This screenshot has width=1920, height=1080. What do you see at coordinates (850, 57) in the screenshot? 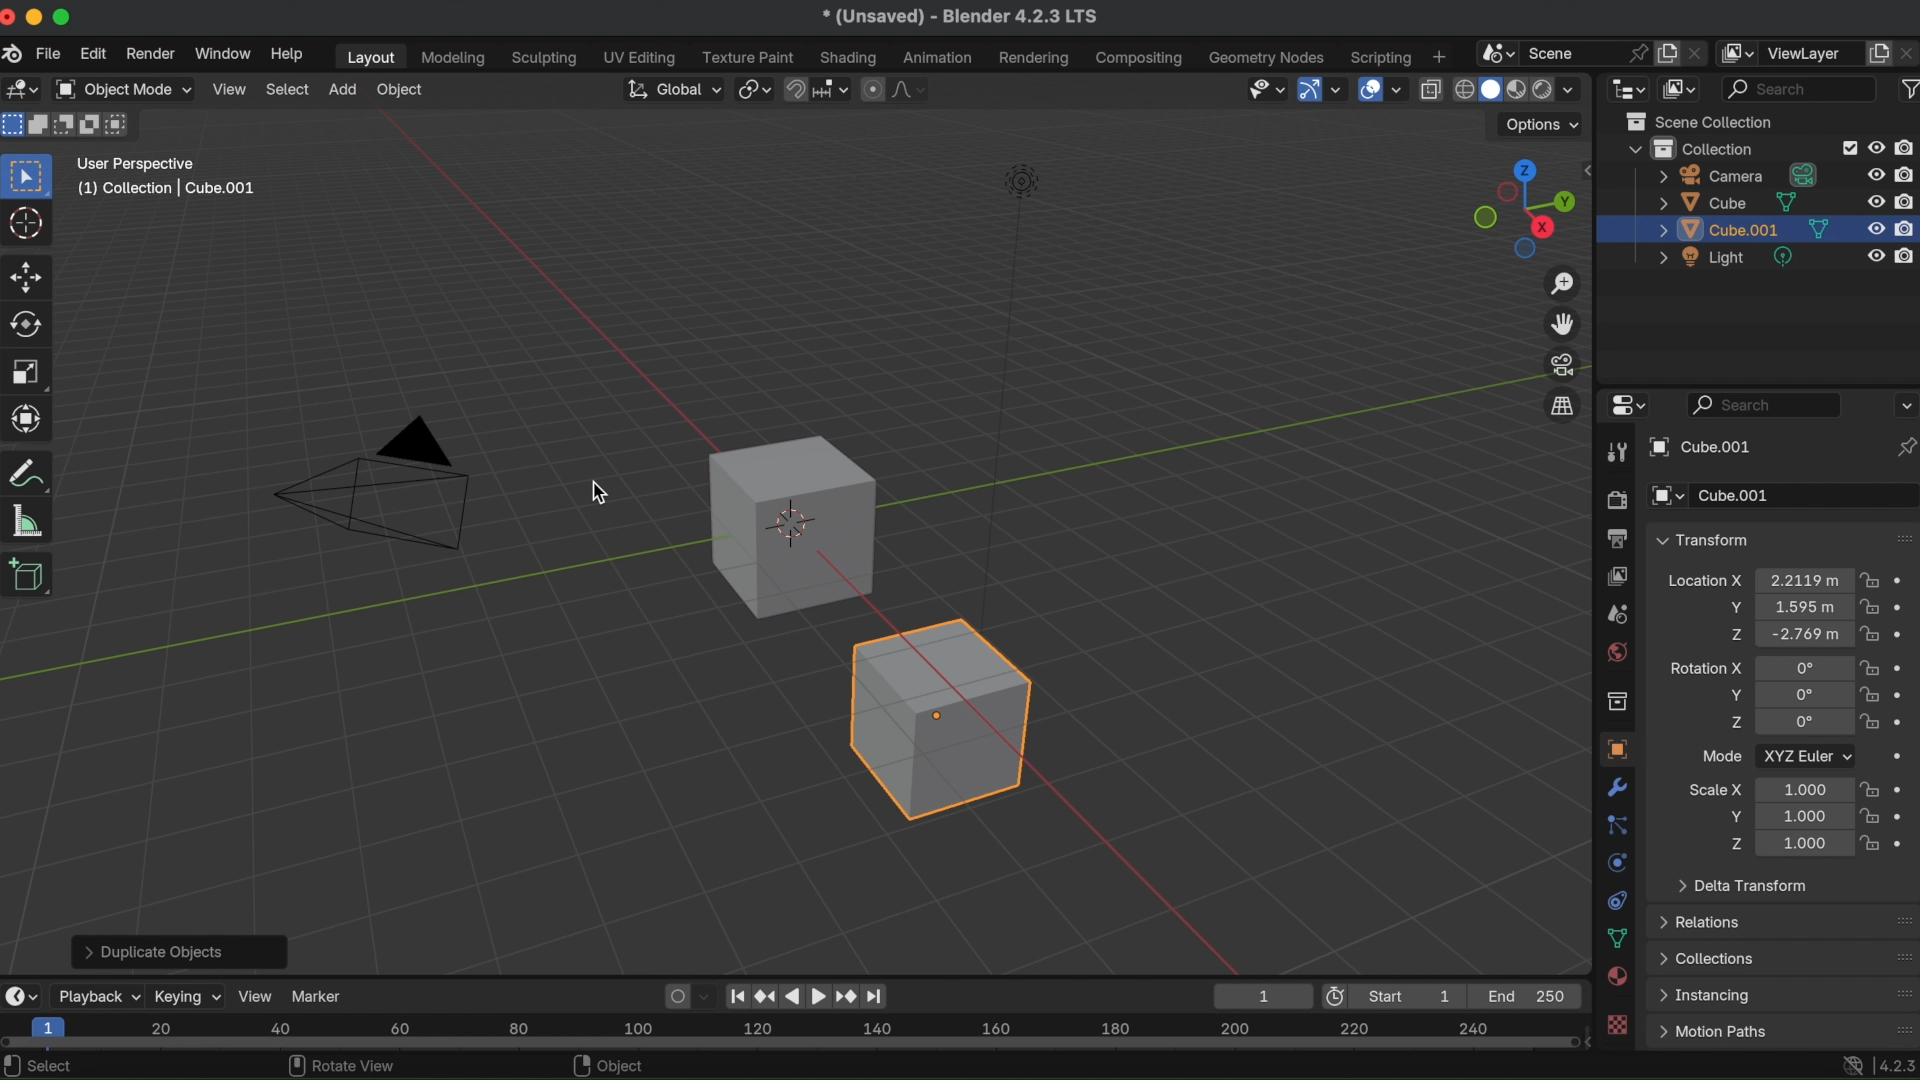
I see `shading` at bounding box center [850, 57].